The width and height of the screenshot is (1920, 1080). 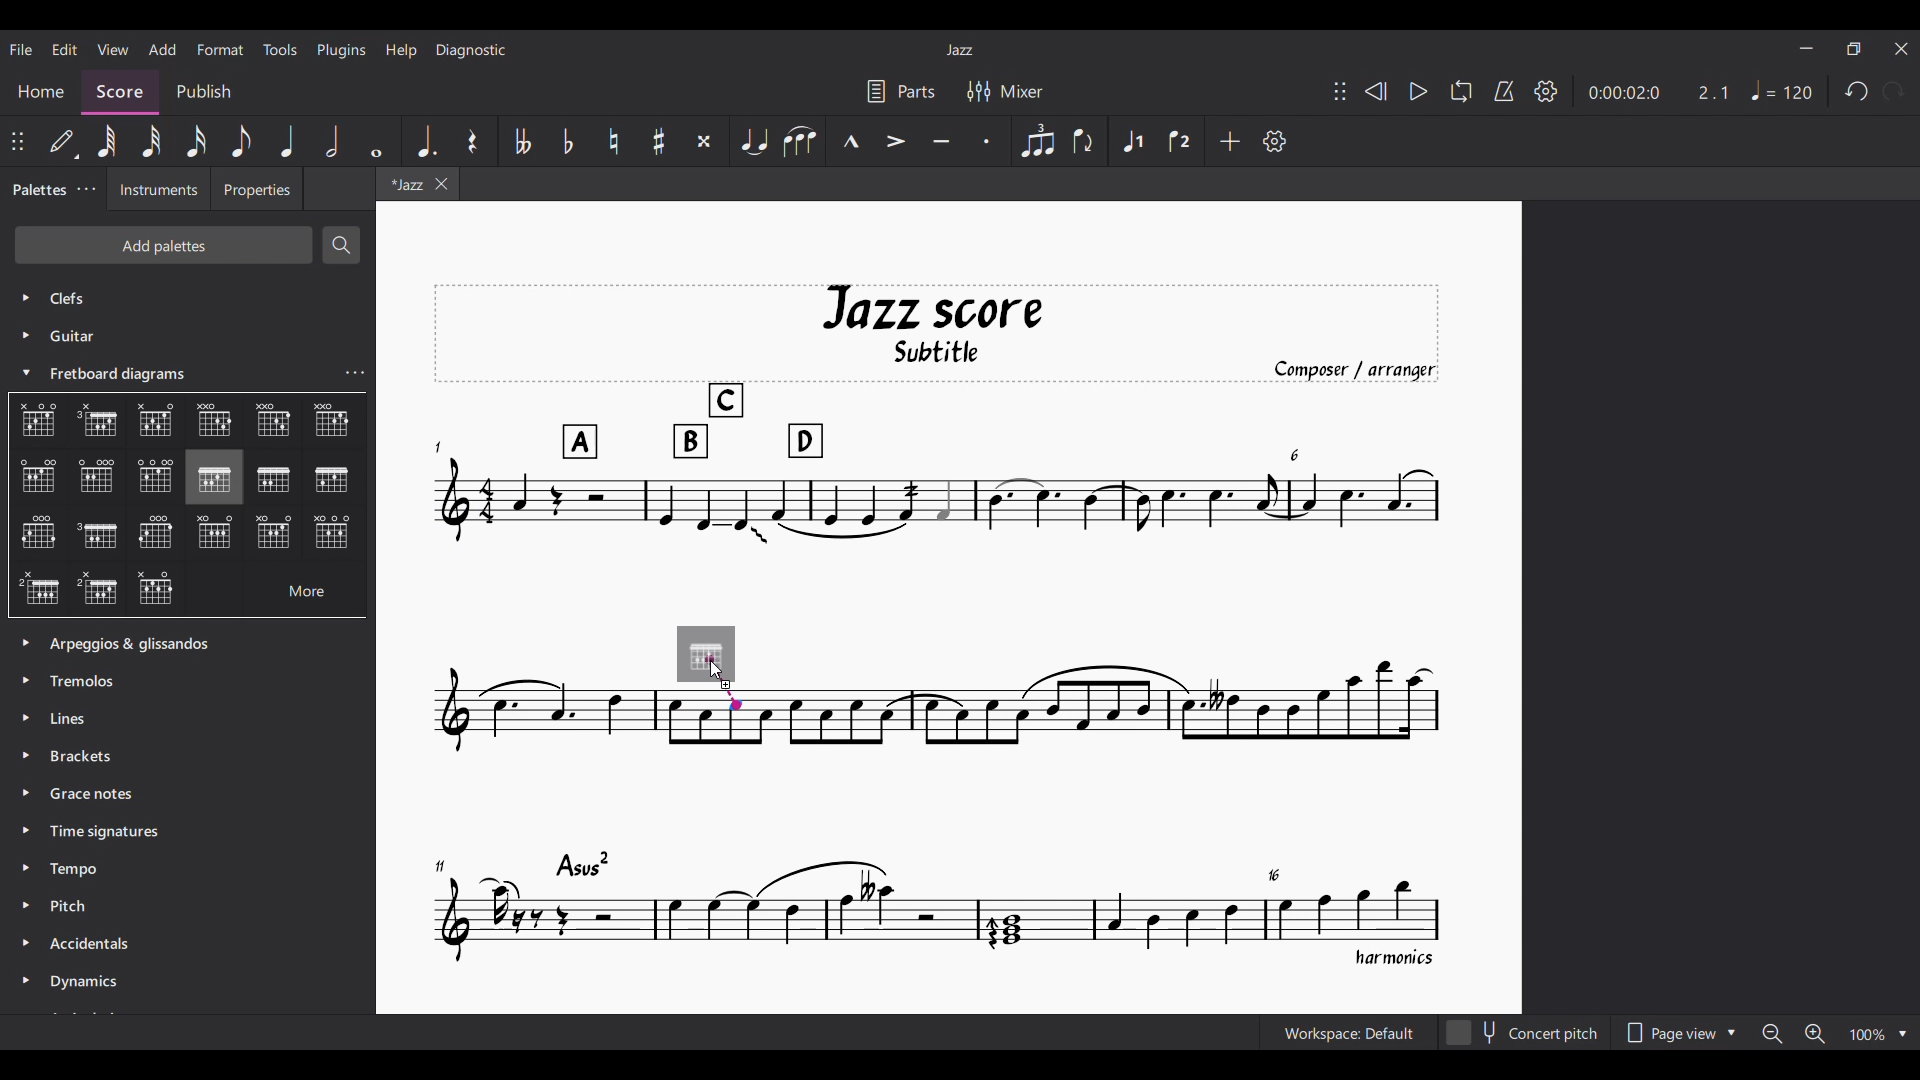 I want to click on Expand, so click(x=29, y=812).